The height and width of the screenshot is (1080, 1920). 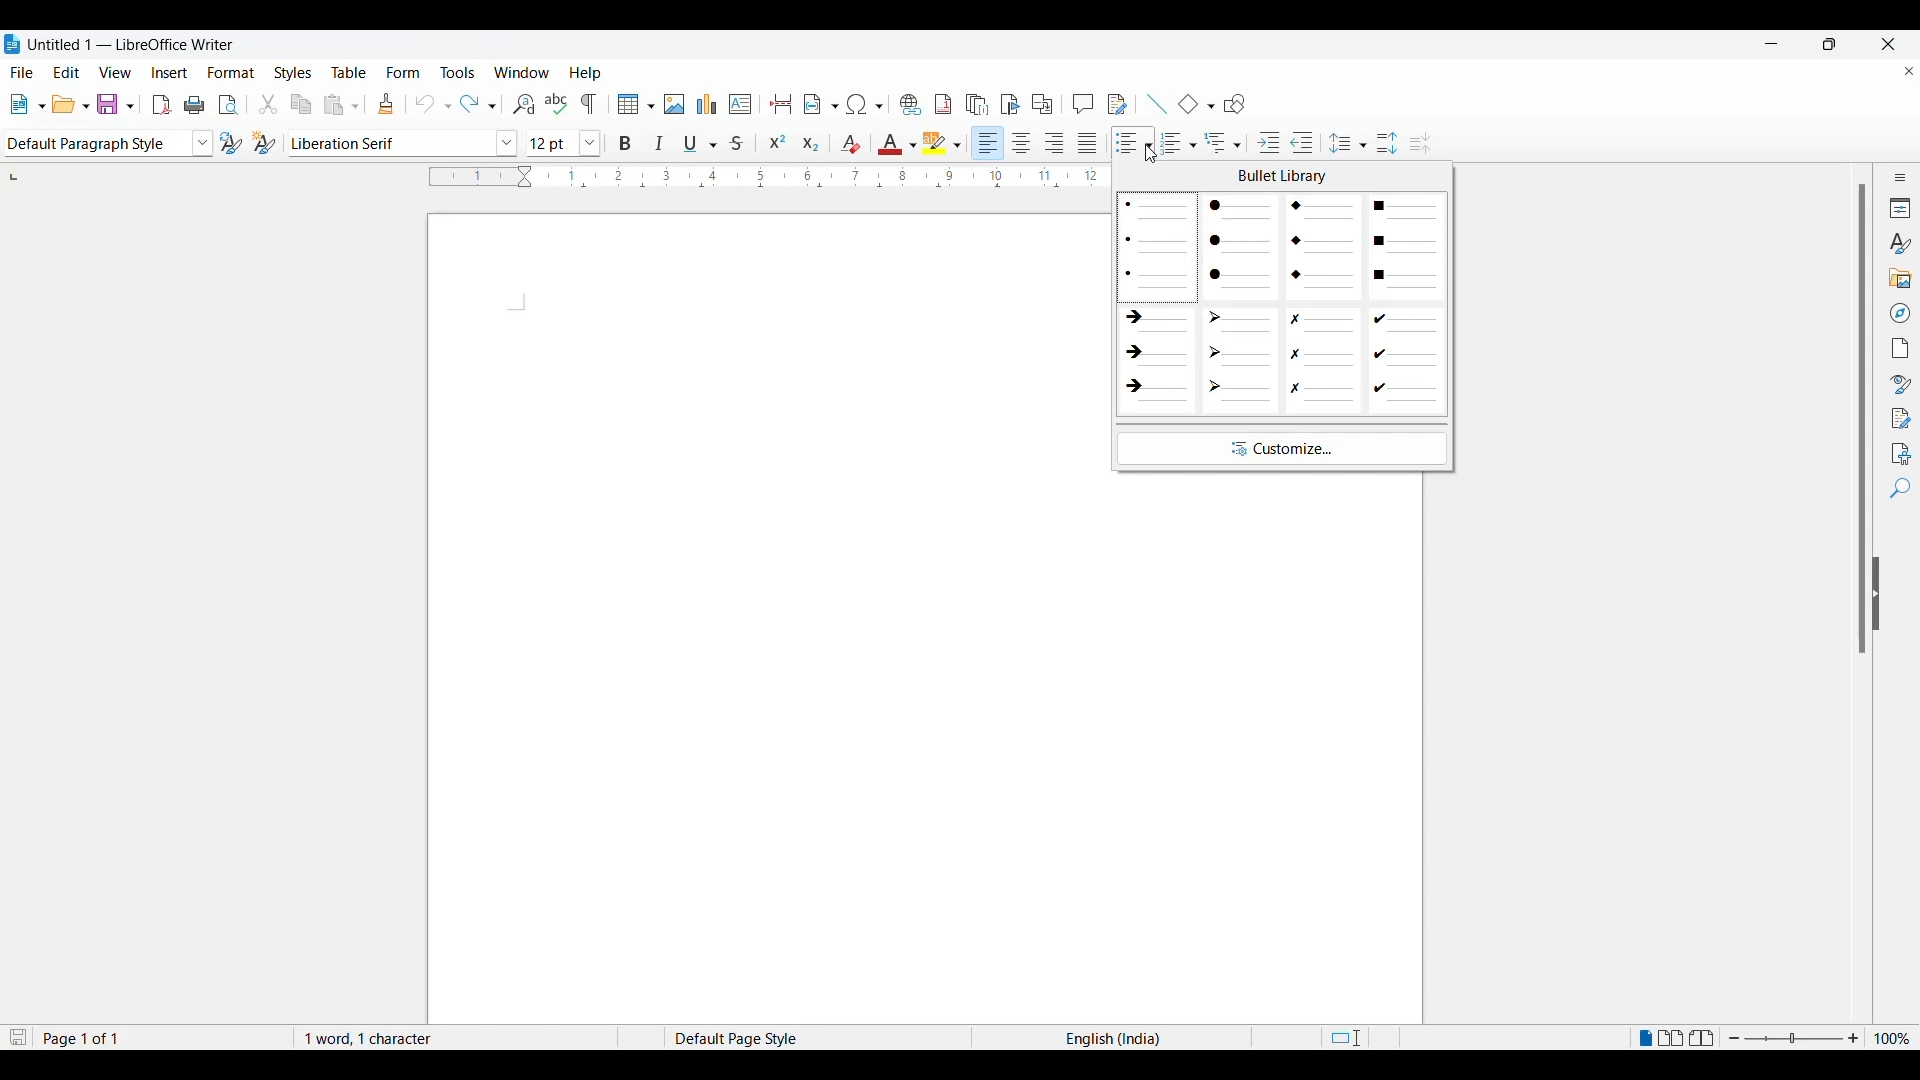 What do you see at coordinates (458, 70) in the screenshot?
I see `Tools` at bounding box center [458, 70].